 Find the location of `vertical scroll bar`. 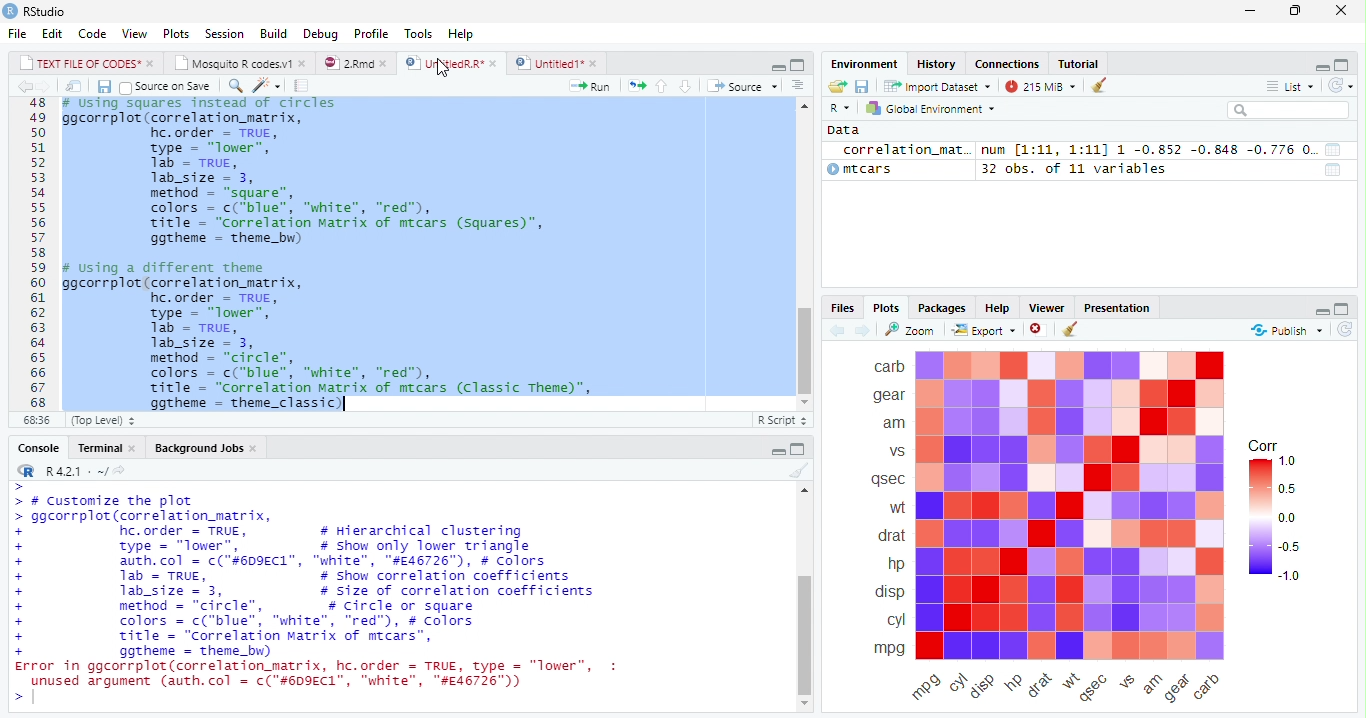

vertical scroll bar is located at coordinates (806, 598).